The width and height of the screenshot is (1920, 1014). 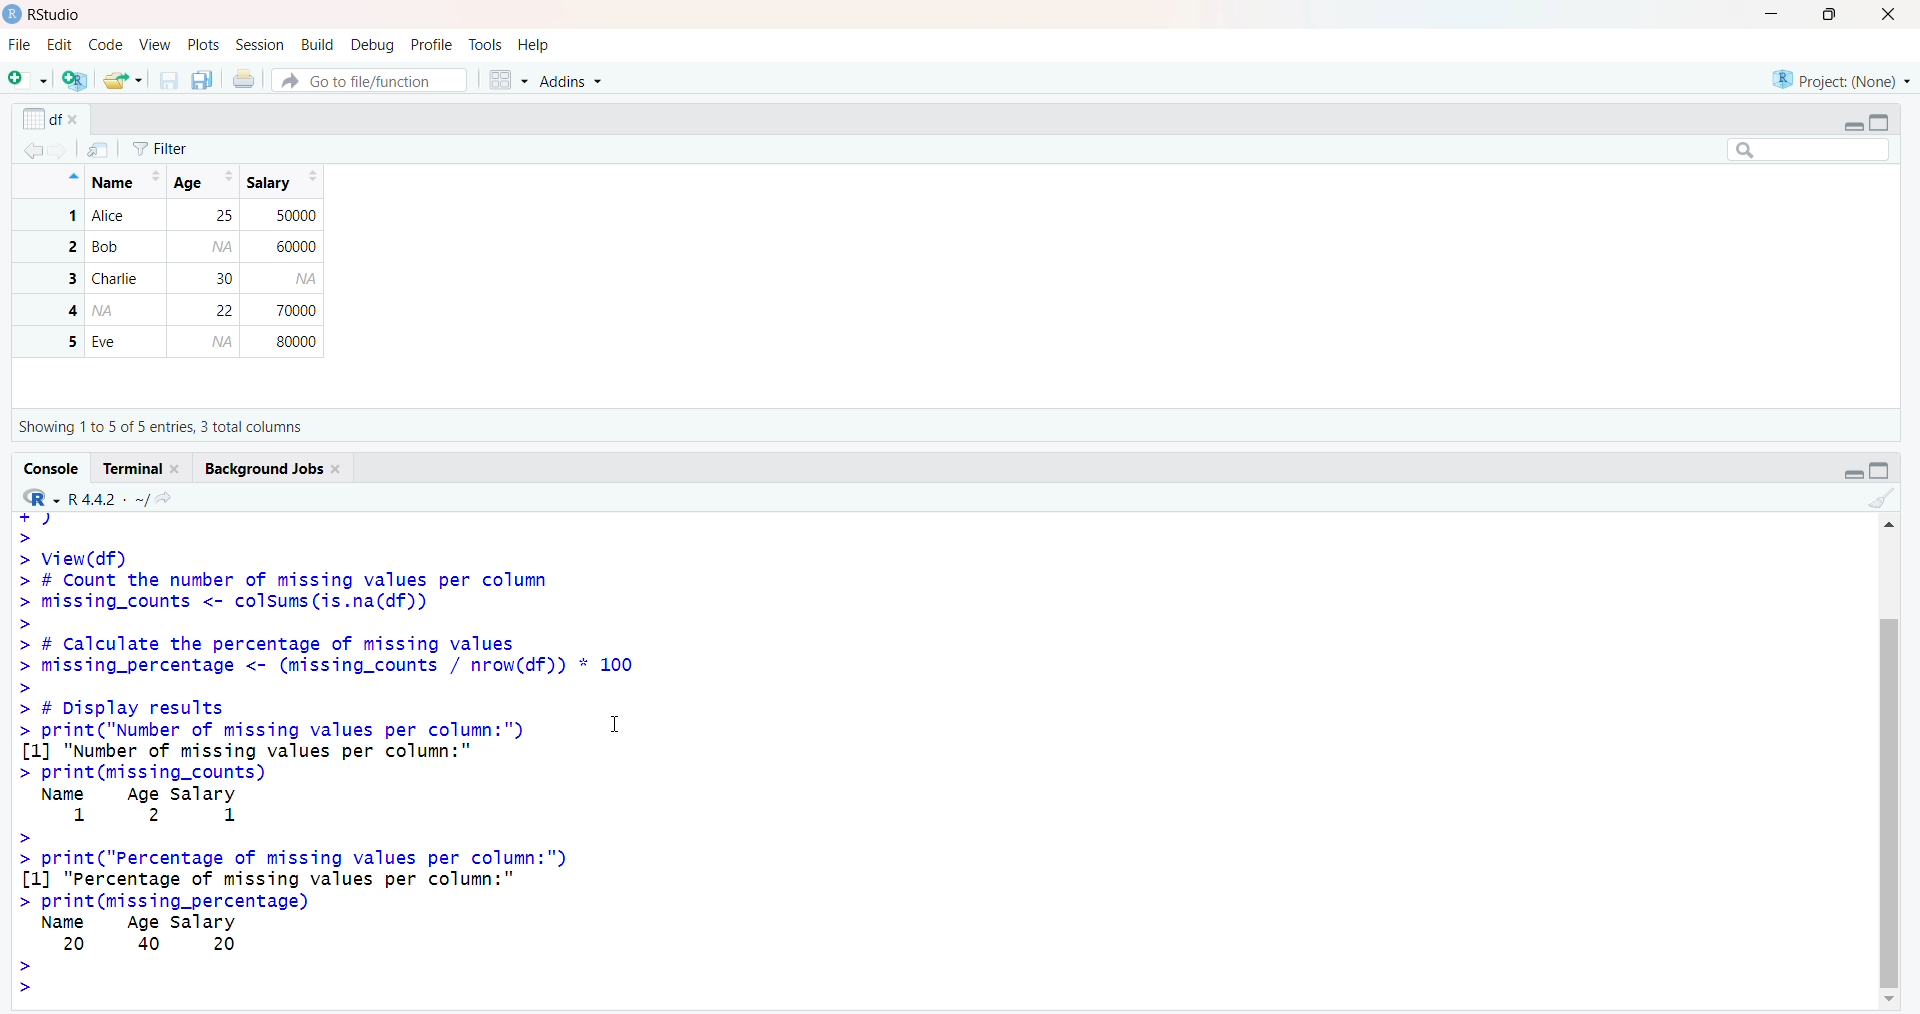 I want to click on Session, so click(x=260, y=46).